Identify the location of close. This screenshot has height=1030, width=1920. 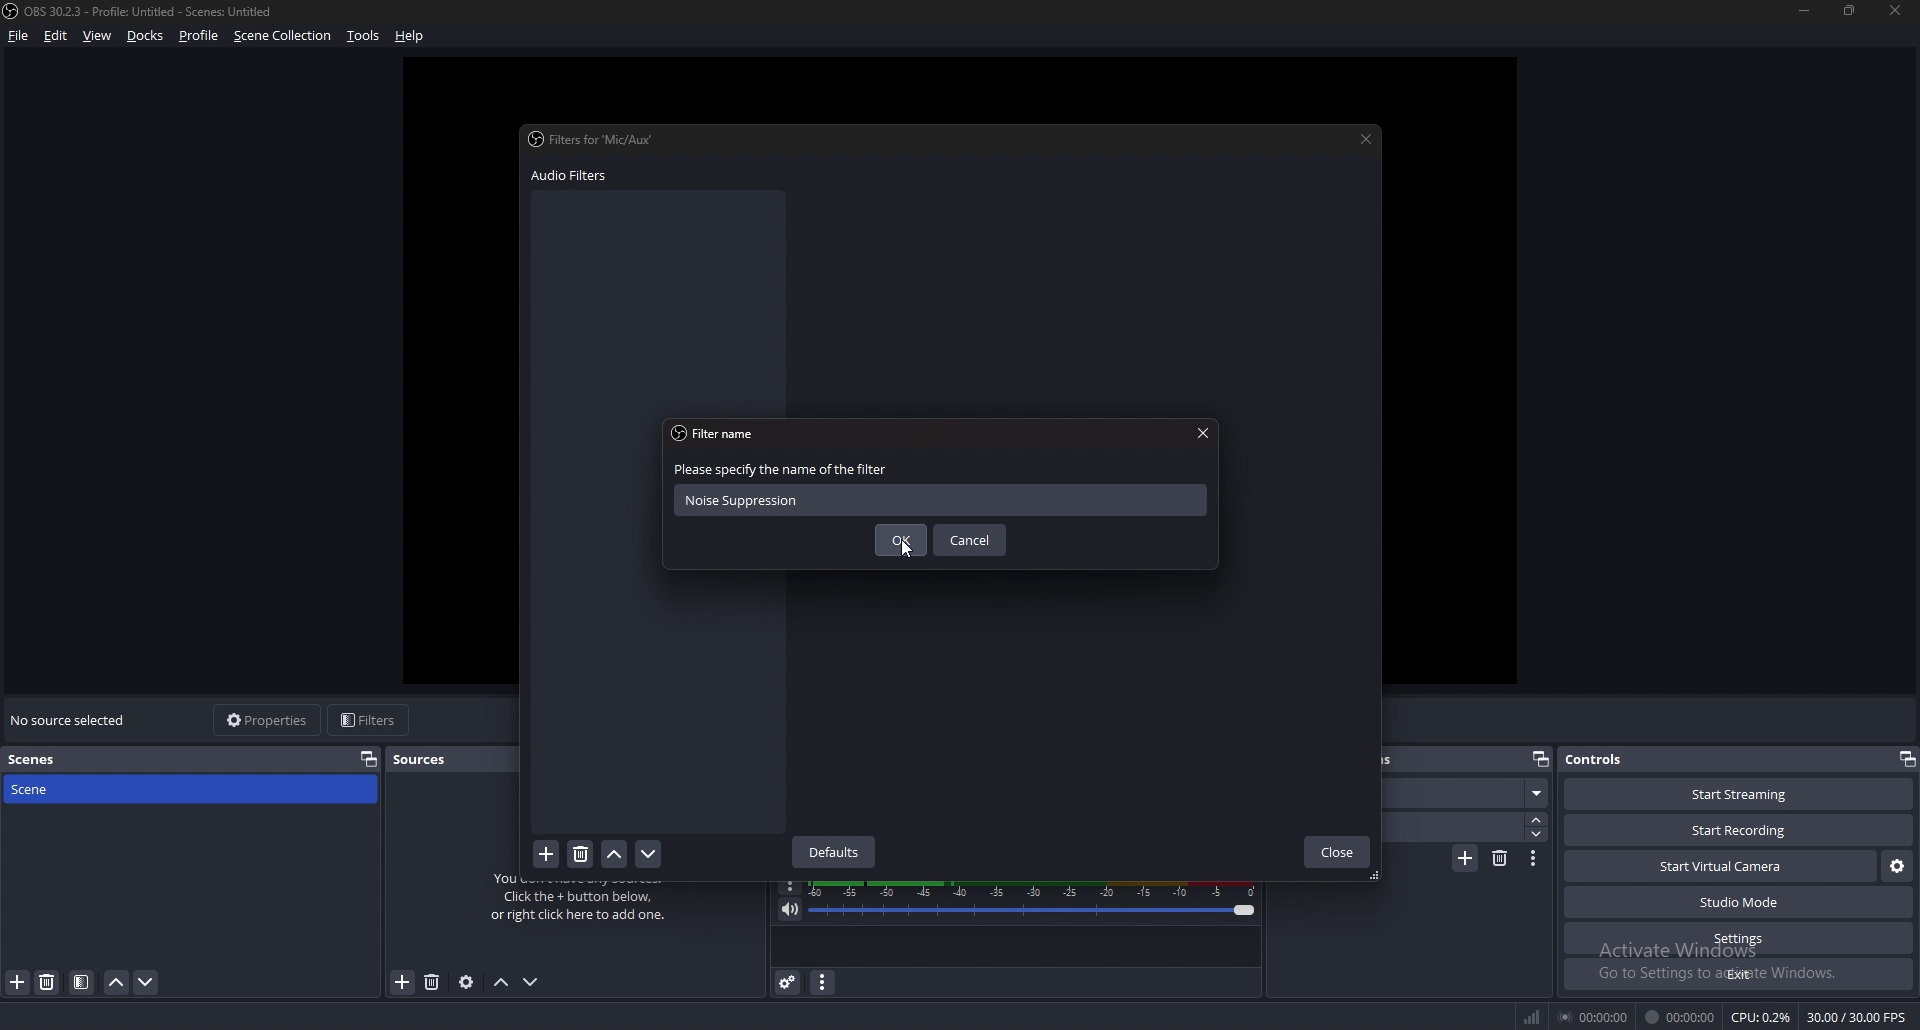
(1202, 432).